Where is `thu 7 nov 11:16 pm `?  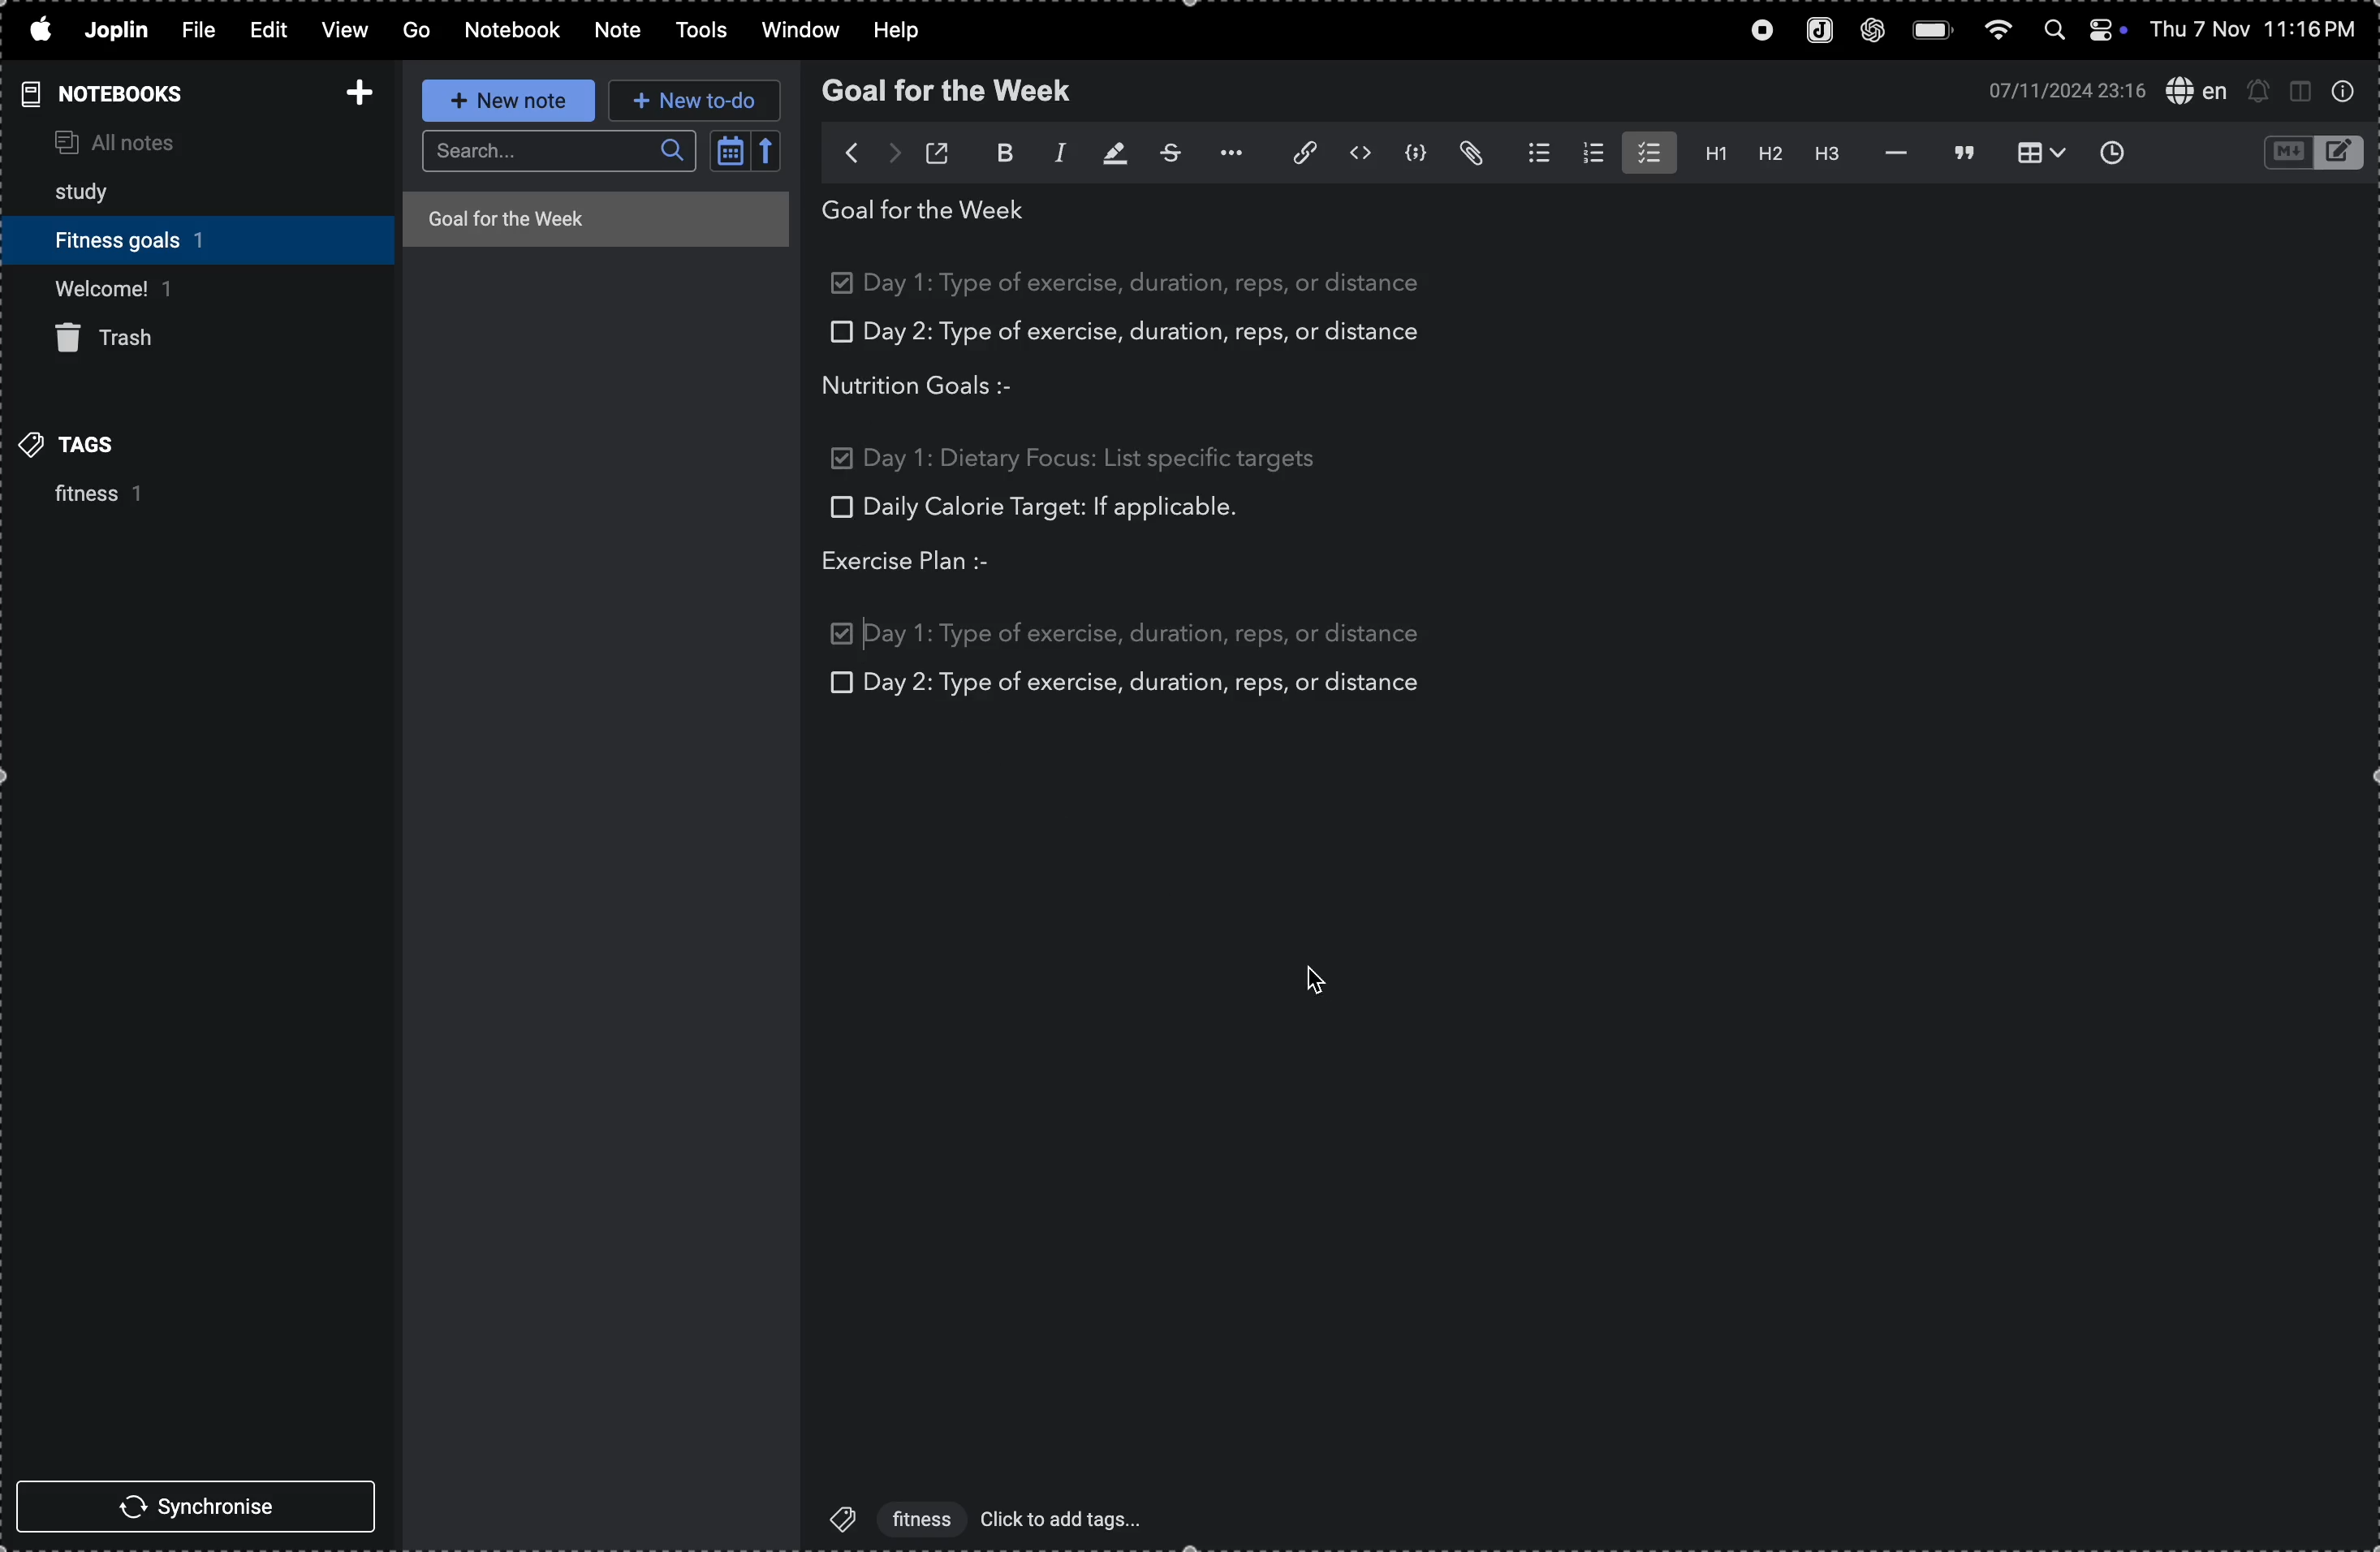
thu 7 nov 11:16 pm  is located at coordinates (2262, 30).